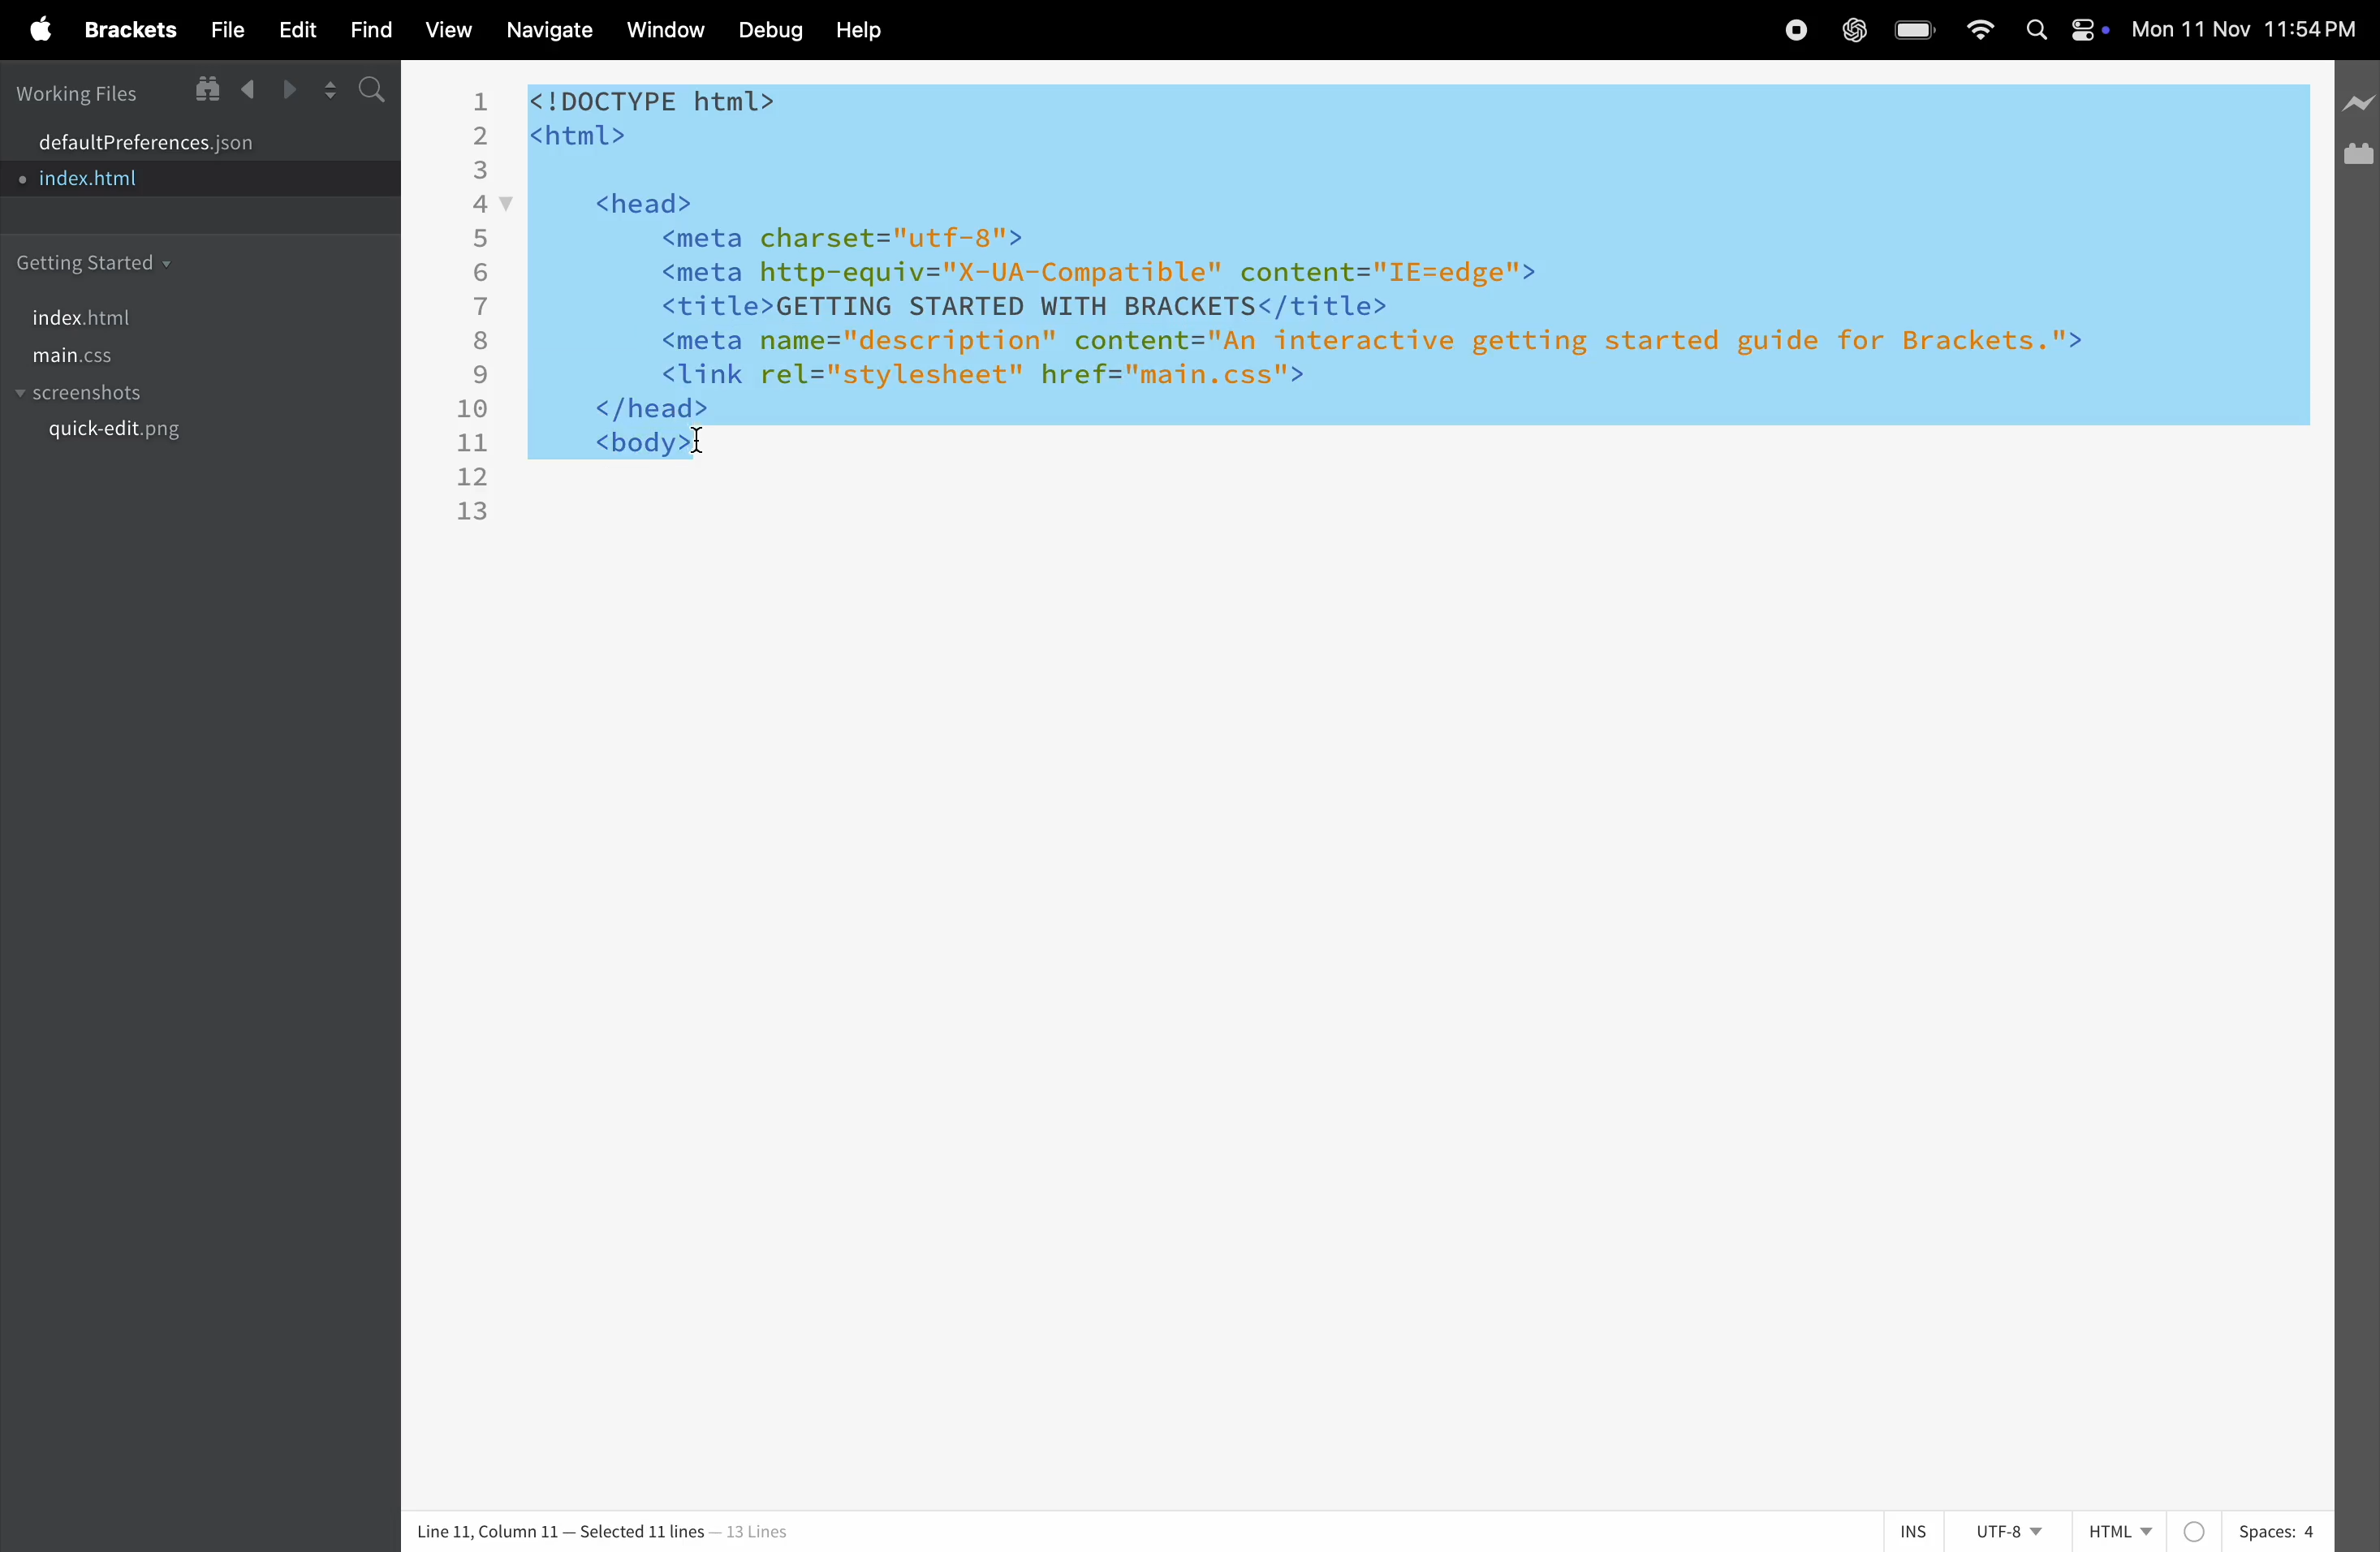  I want to click on utf -8, so click(2015, 1532).